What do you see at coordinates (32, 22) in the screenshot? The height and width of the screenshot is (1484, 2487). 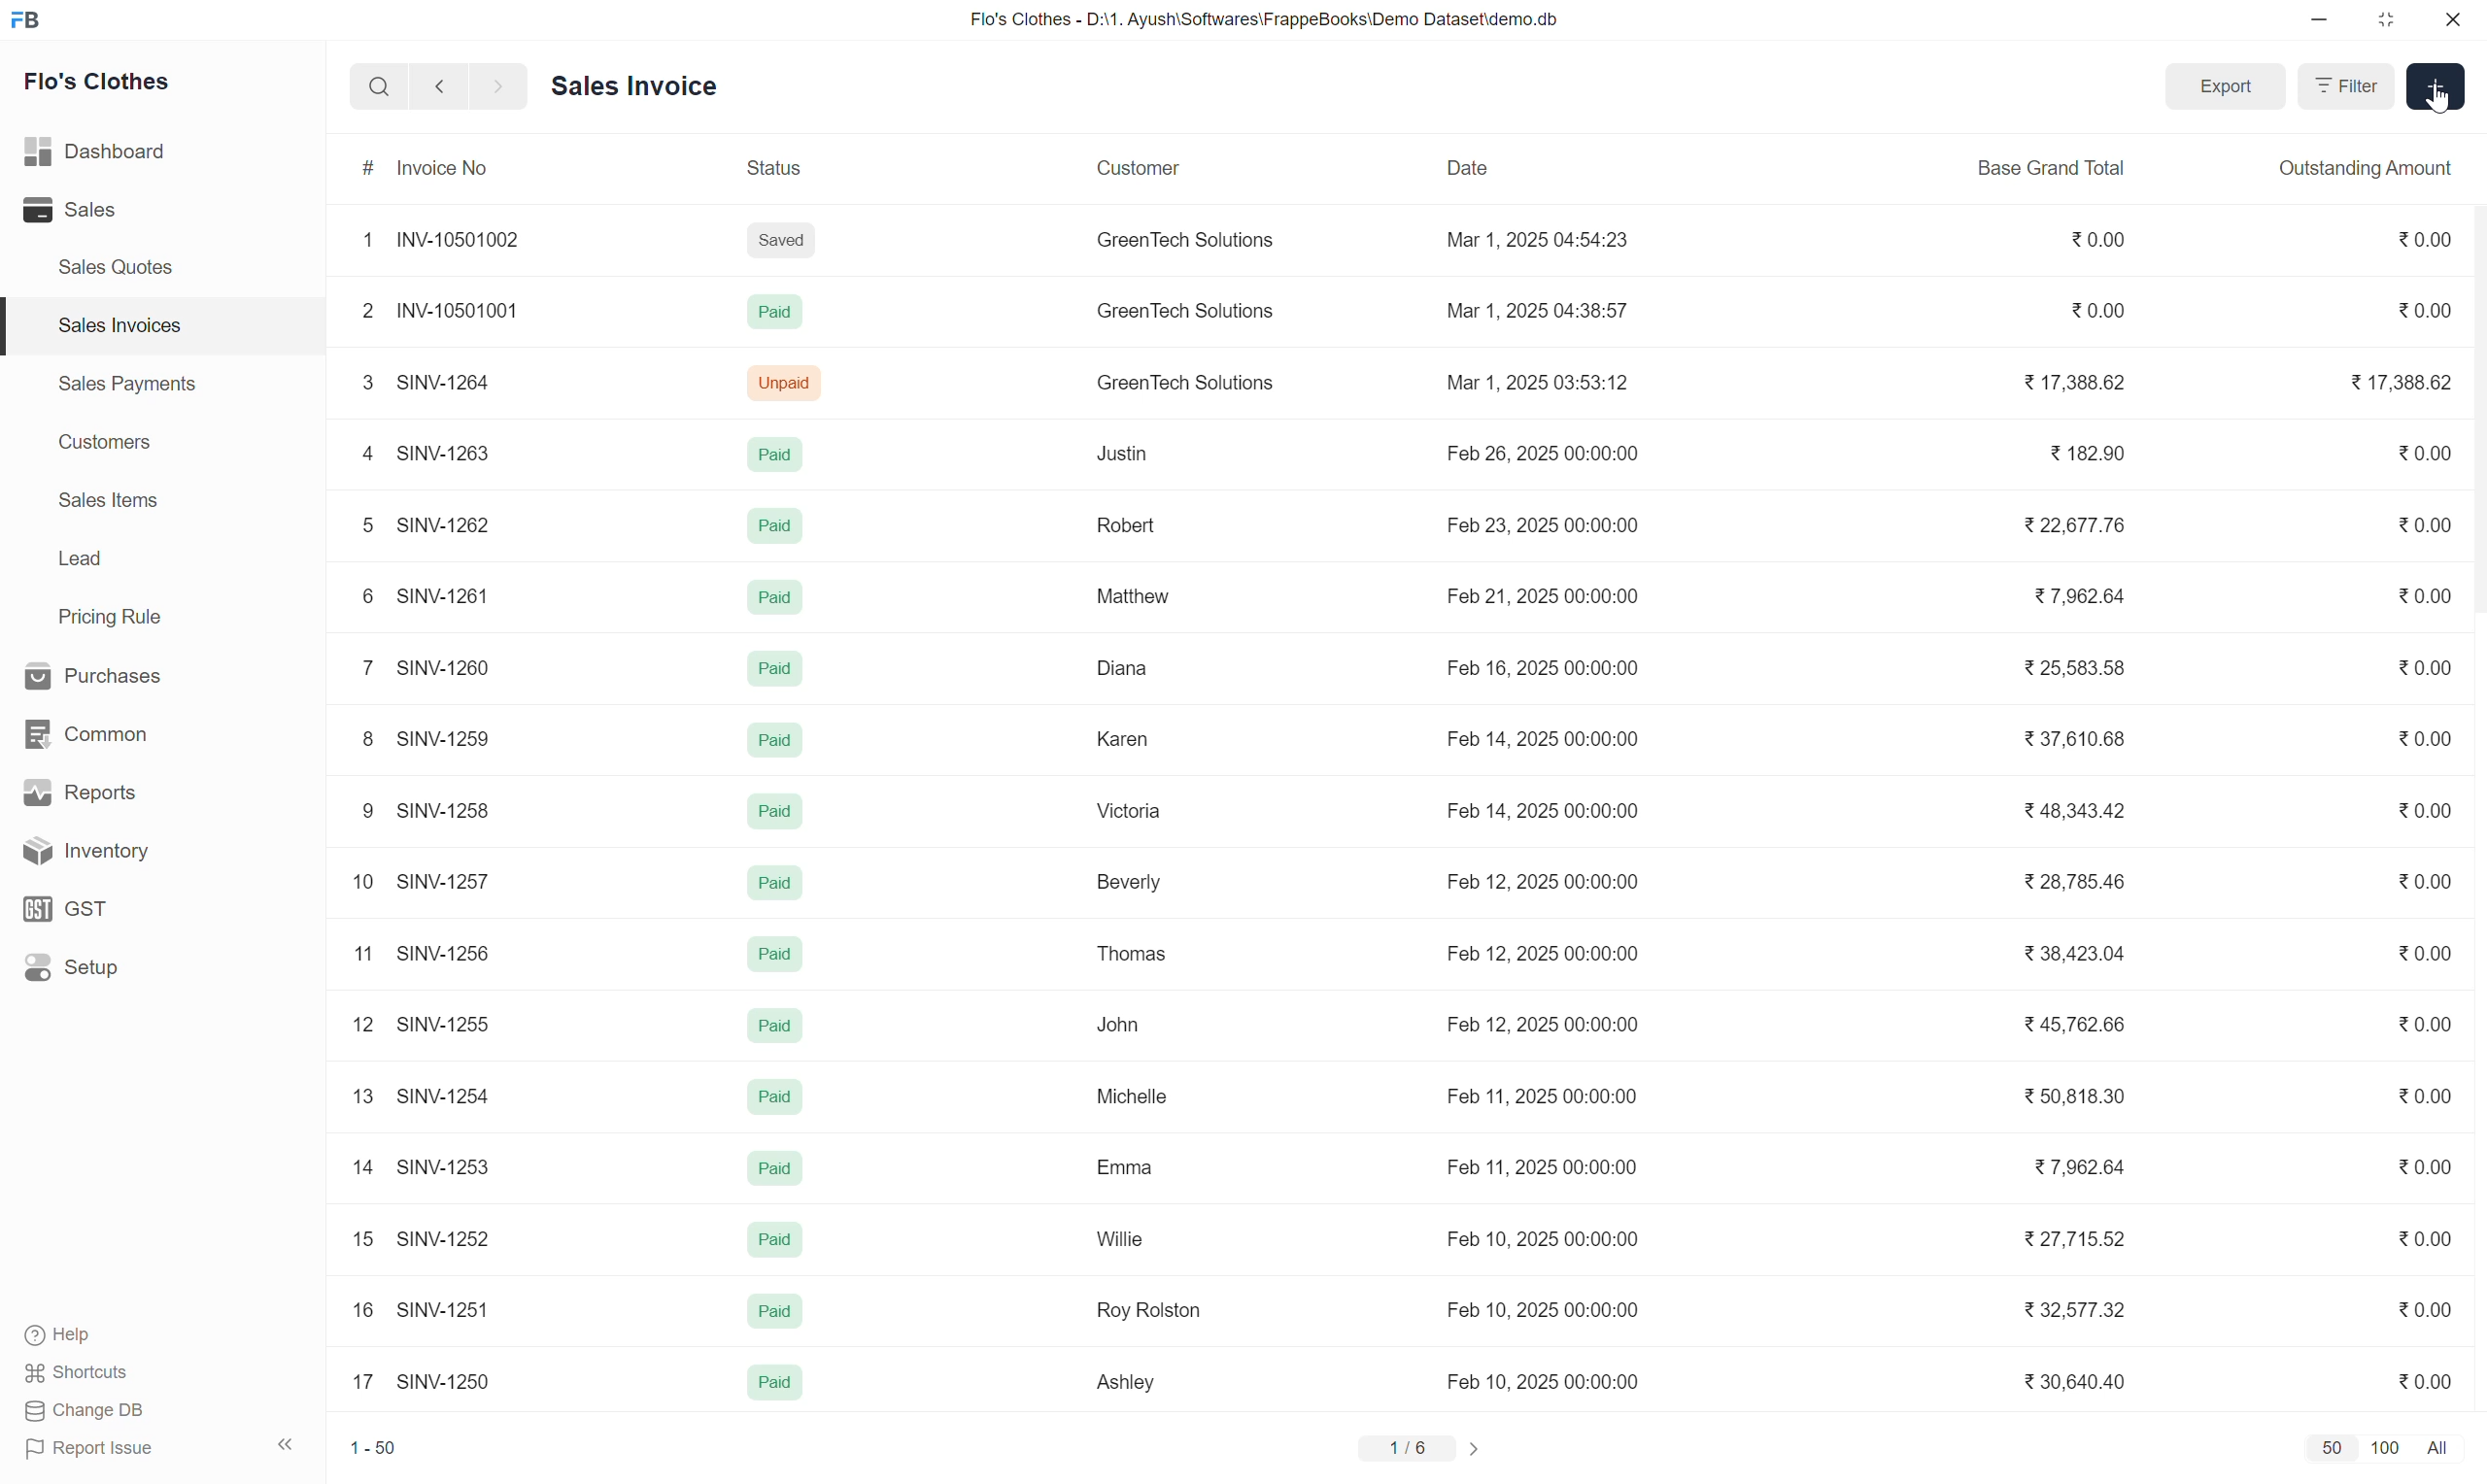 I see `Frappe Book logo` at bounding box center [32, 22].